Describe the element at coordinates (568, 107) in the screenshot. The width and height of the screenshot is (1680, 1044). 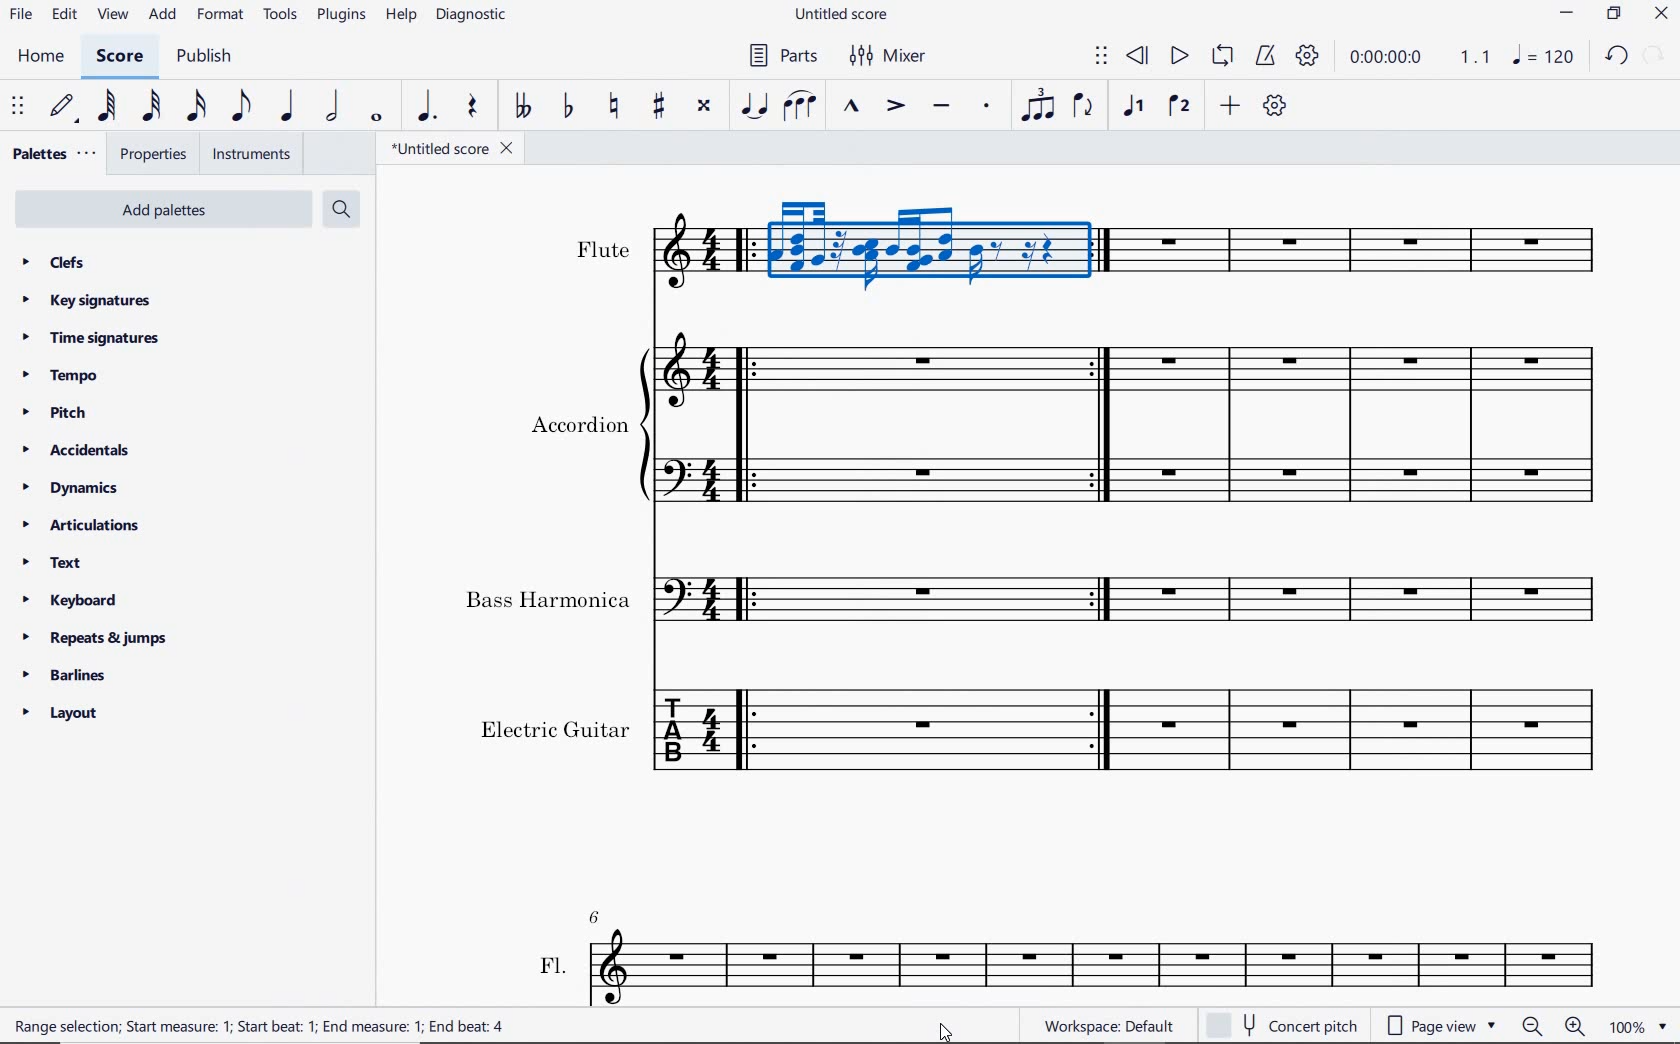
I see `toggle flat` at that location.